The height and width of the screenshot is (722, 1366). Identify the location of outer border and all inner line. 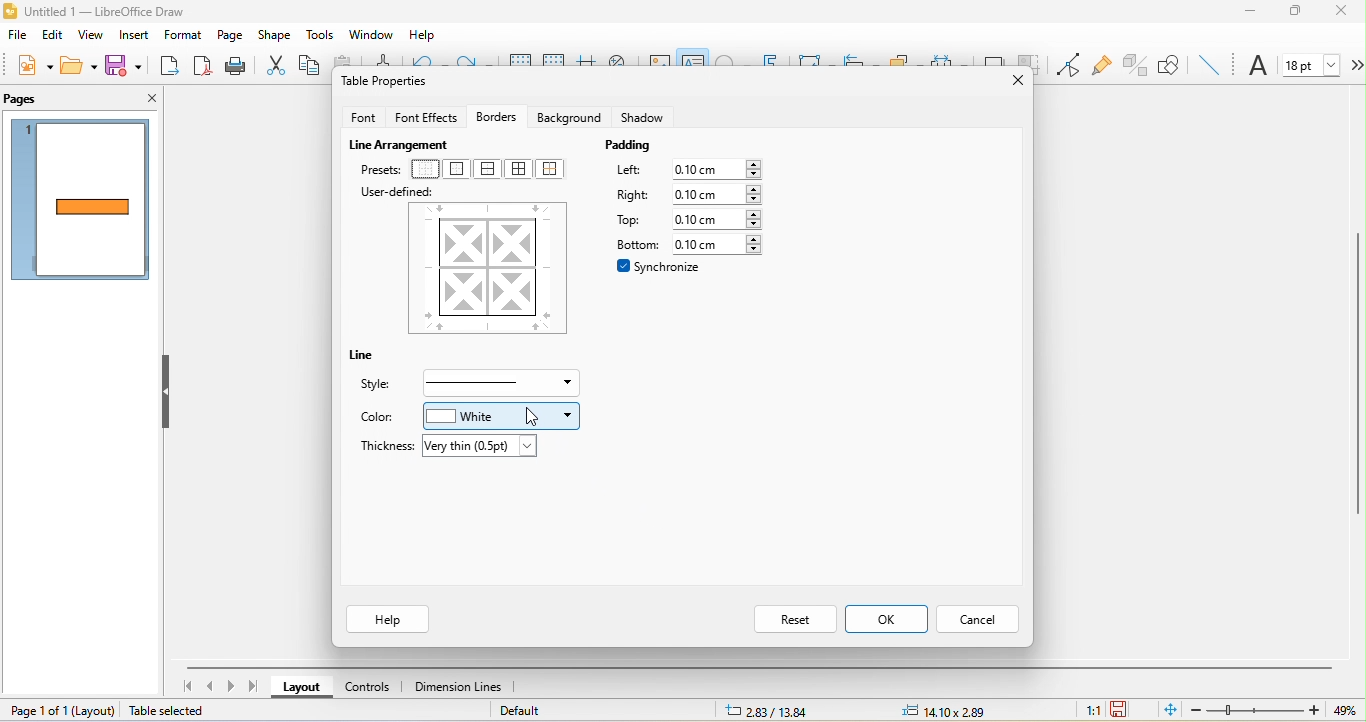
(520, 167).